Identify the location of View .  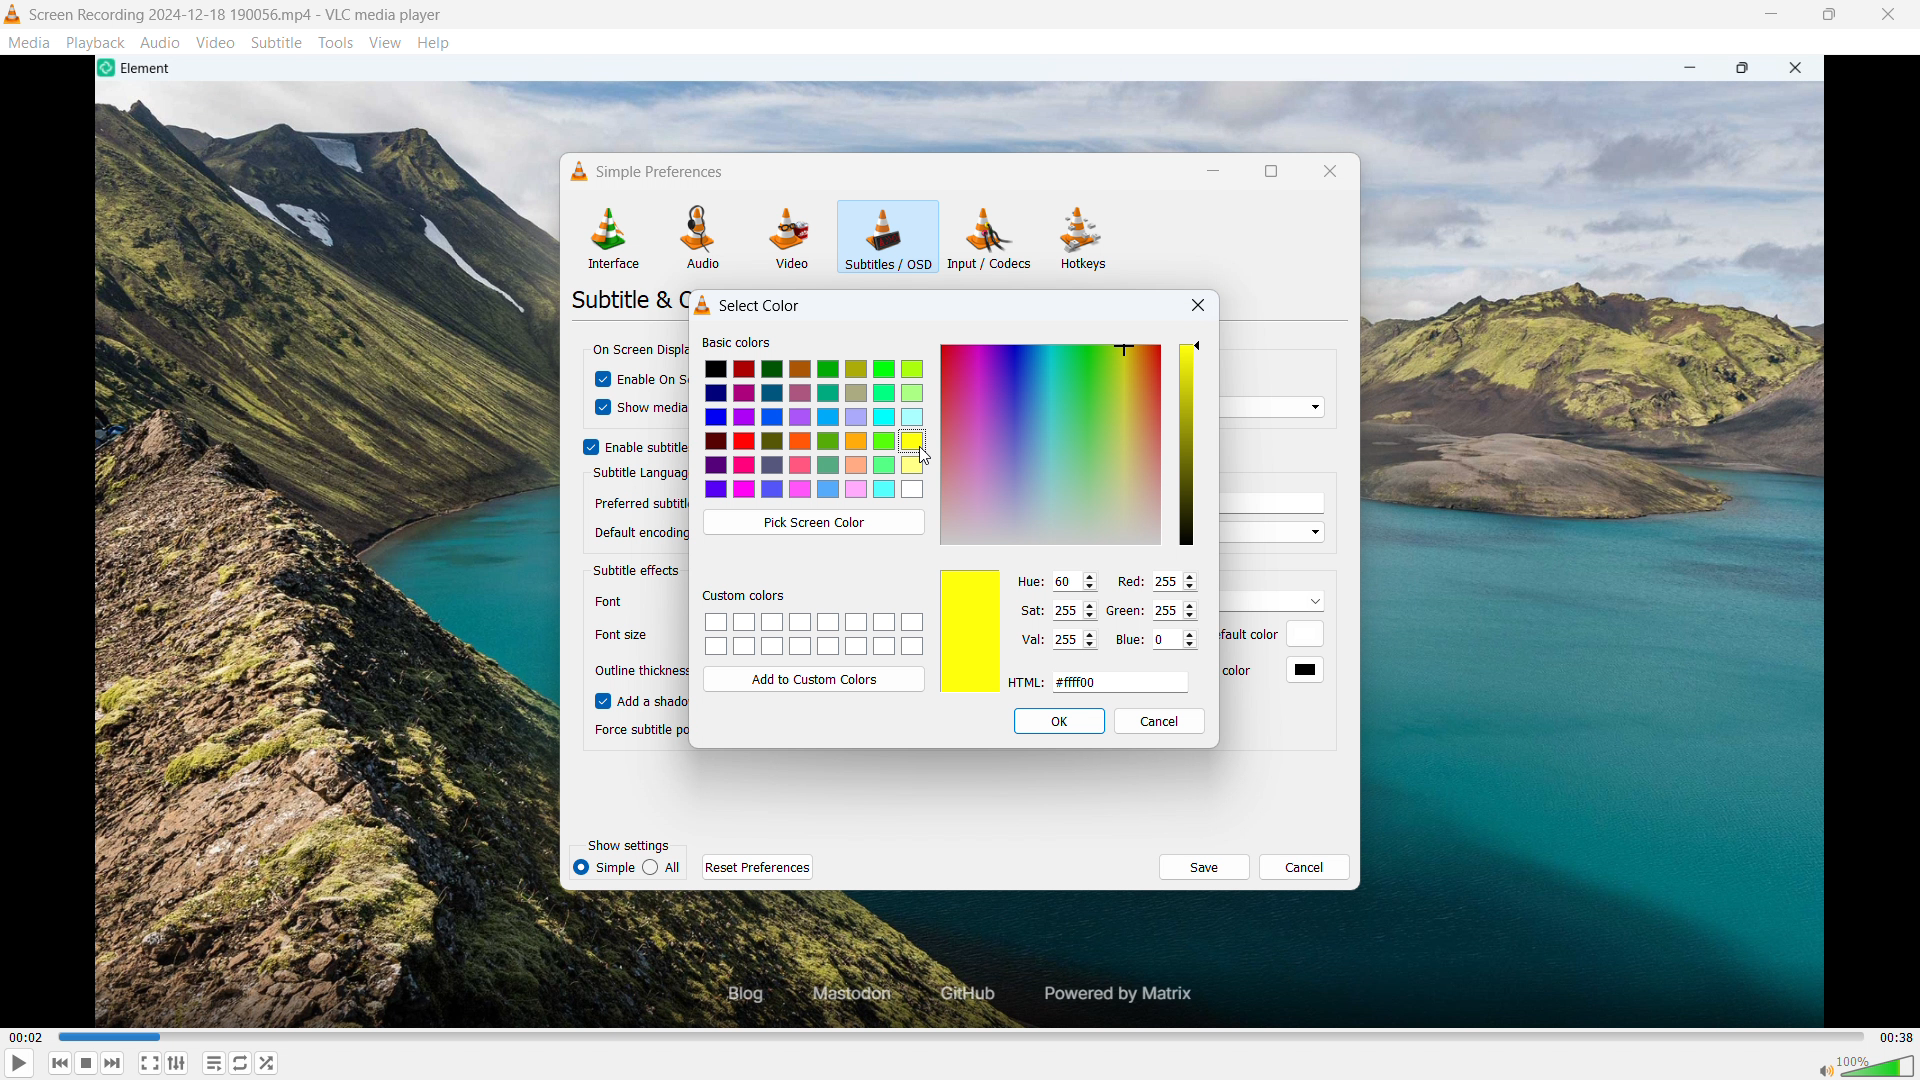
(386, 42).